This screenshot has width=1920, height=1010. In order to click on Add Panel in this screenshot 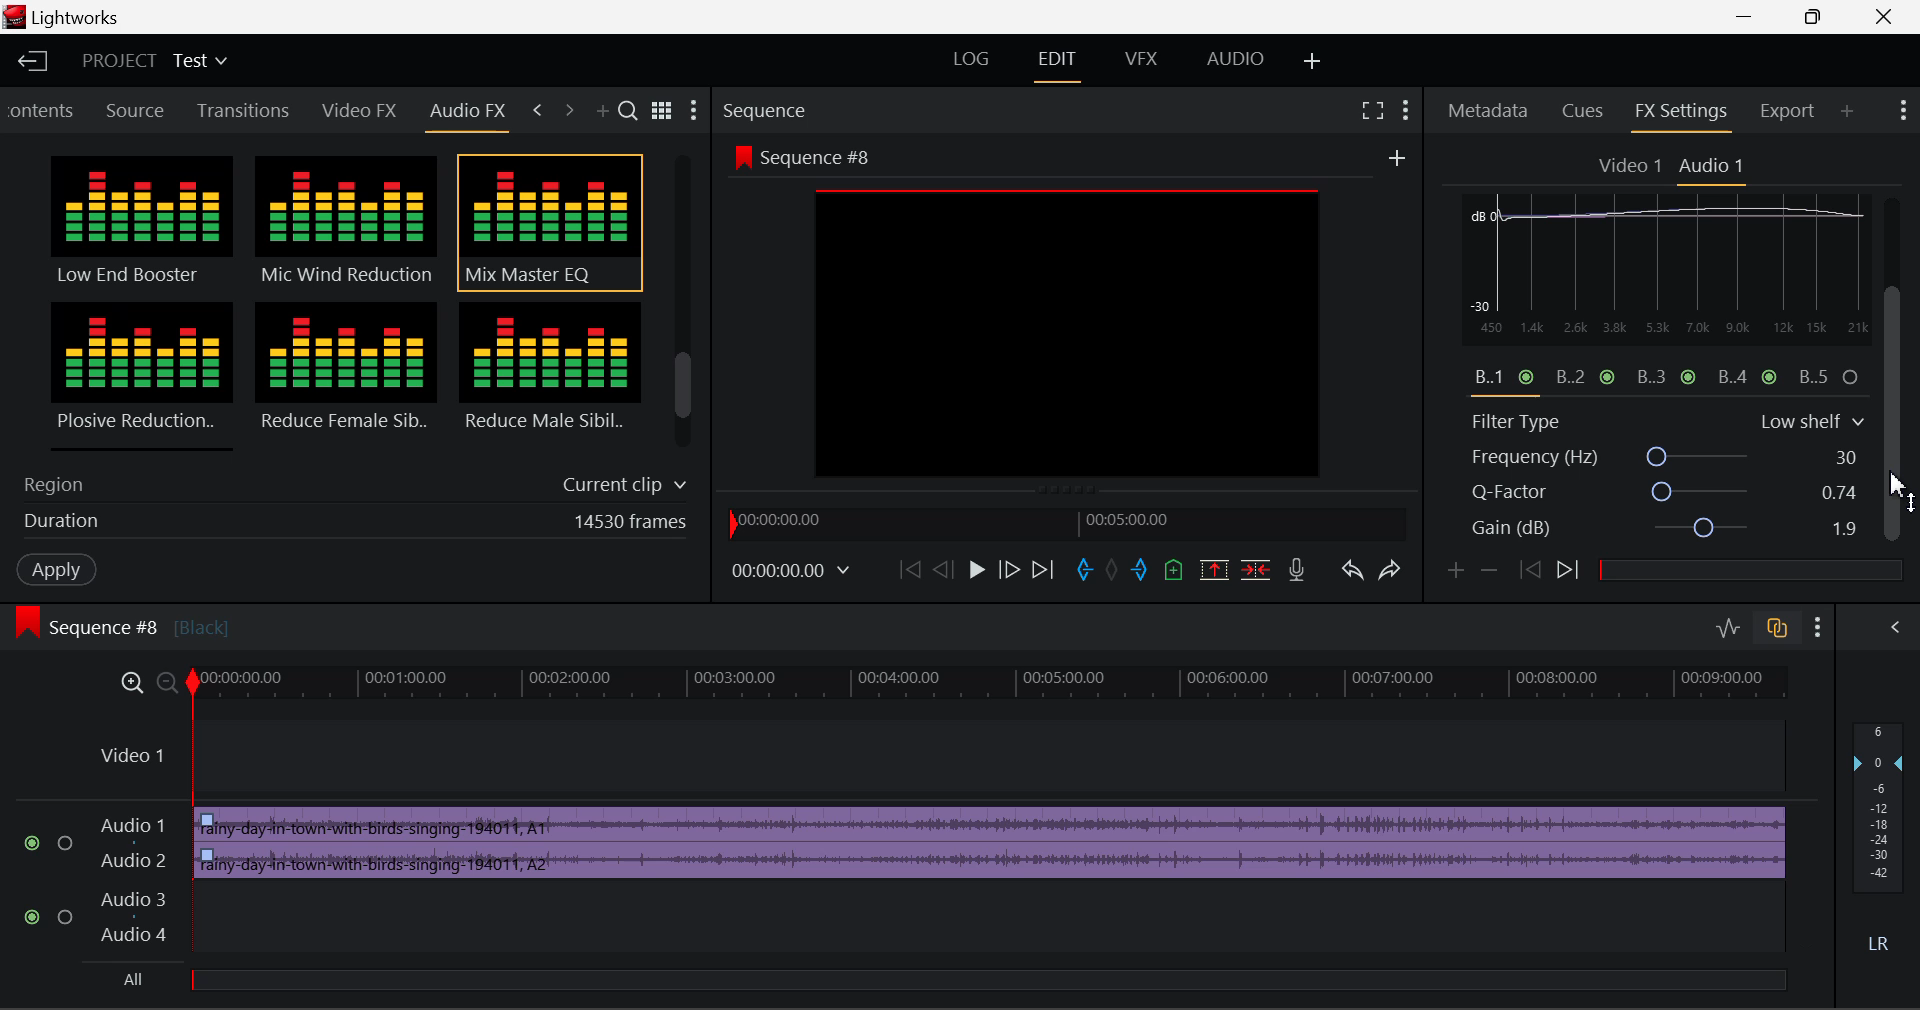, I will do `click(1847, 113)`.